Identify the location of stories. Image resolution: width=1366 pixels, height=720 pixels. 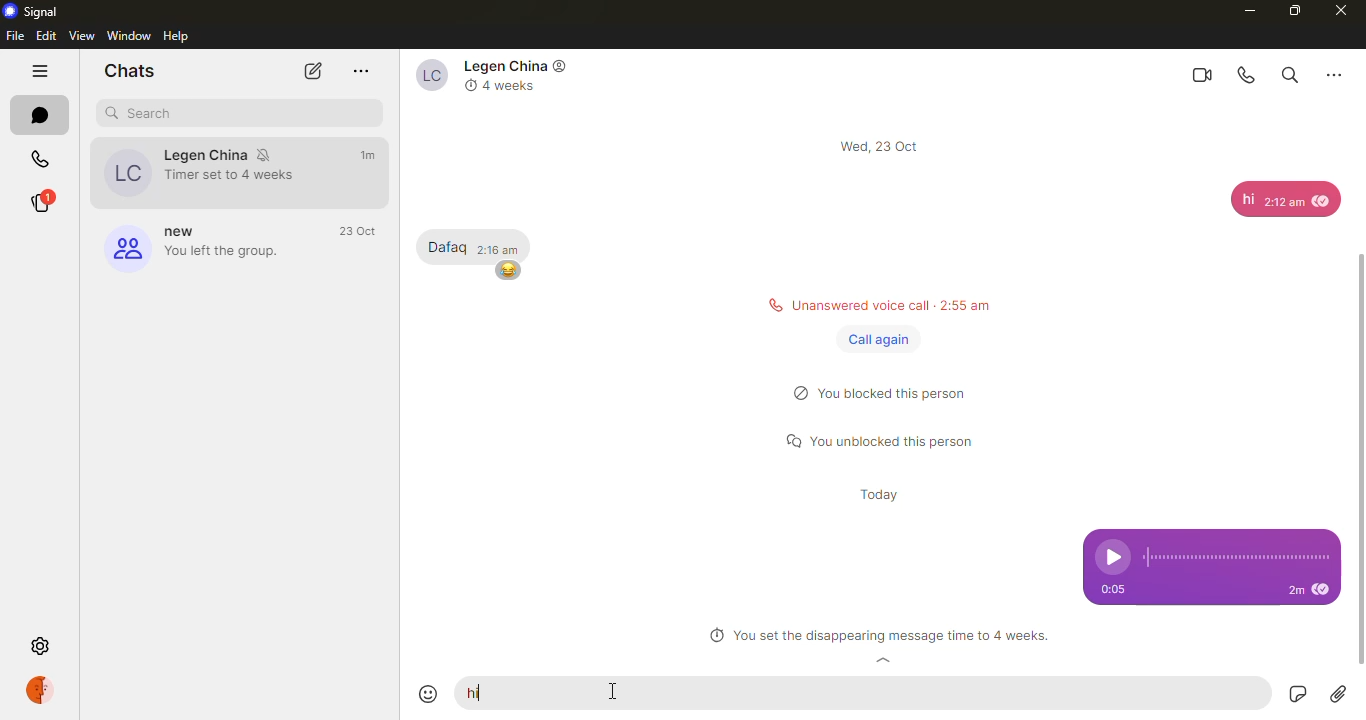
(39, 203).